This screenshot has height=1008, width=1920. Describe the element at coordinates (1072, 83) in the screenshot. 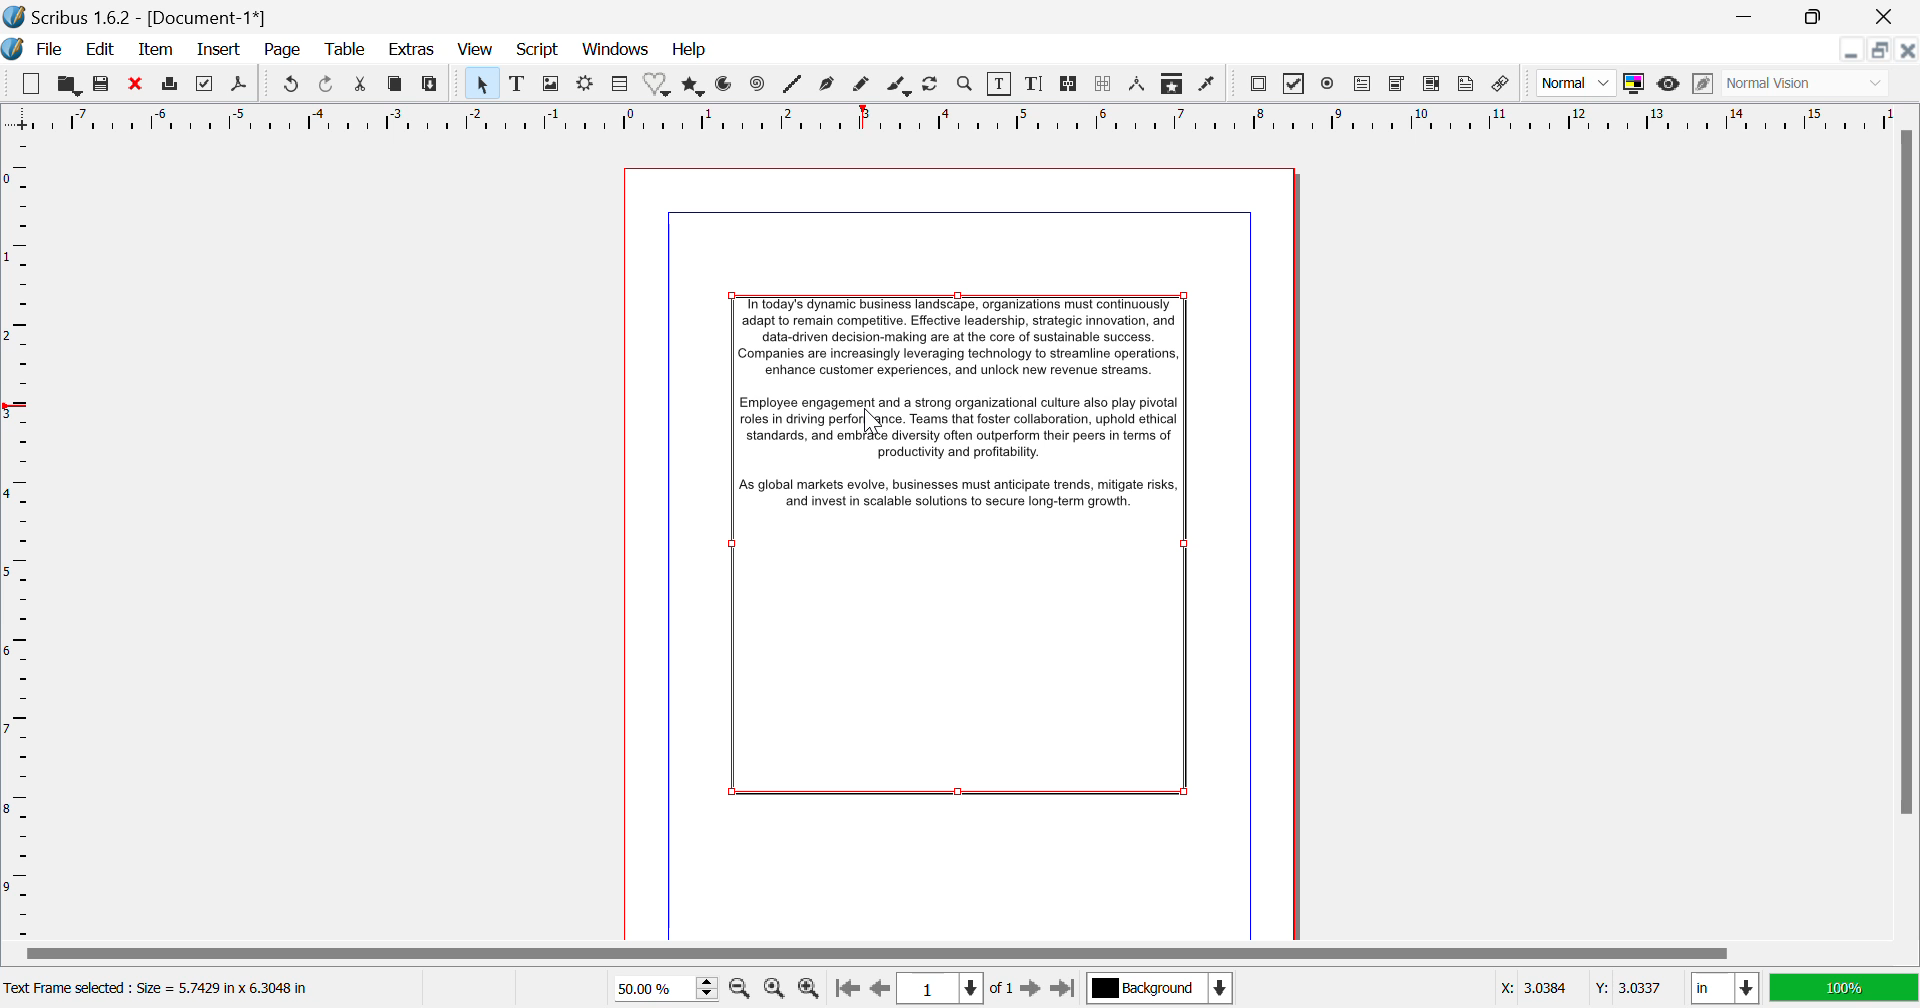

I see `Link Text Frames` at that location.